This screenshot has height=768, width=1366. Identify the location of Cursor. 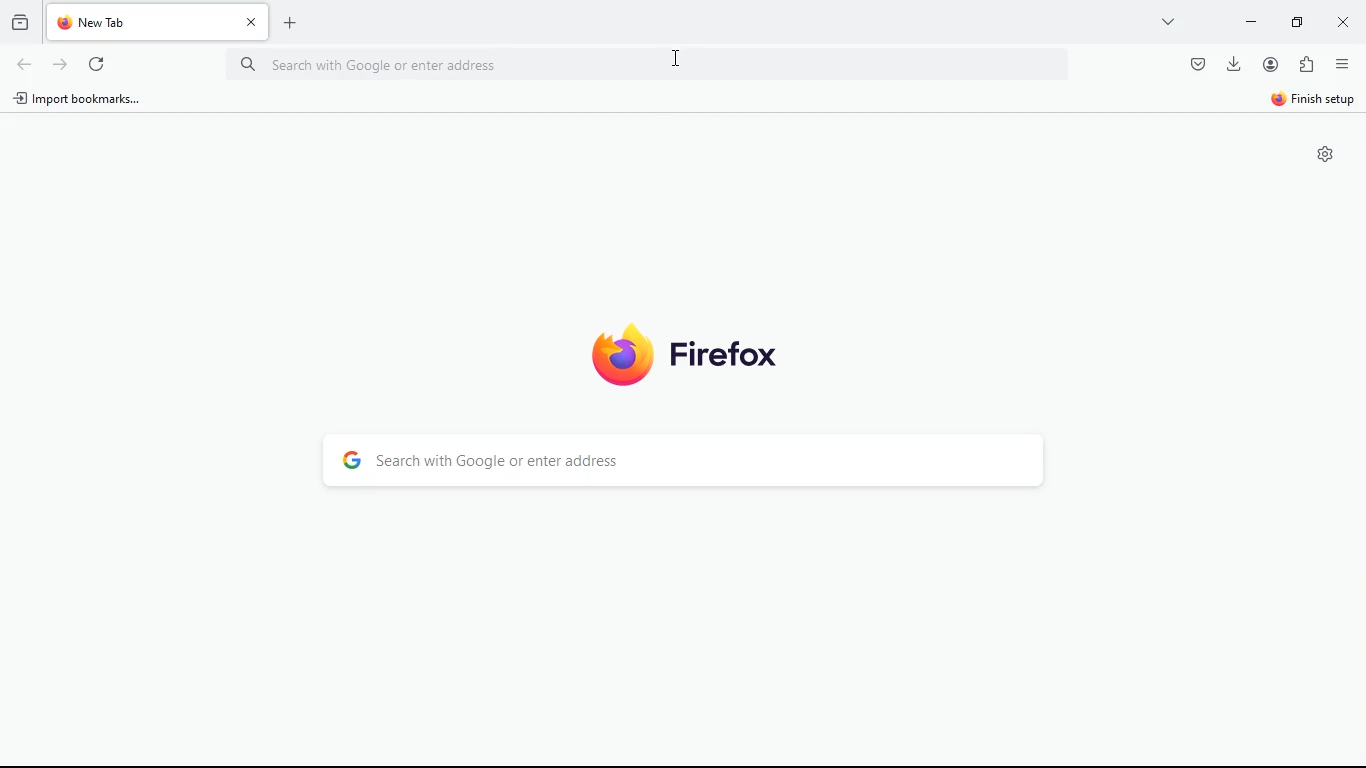
(680, 59).